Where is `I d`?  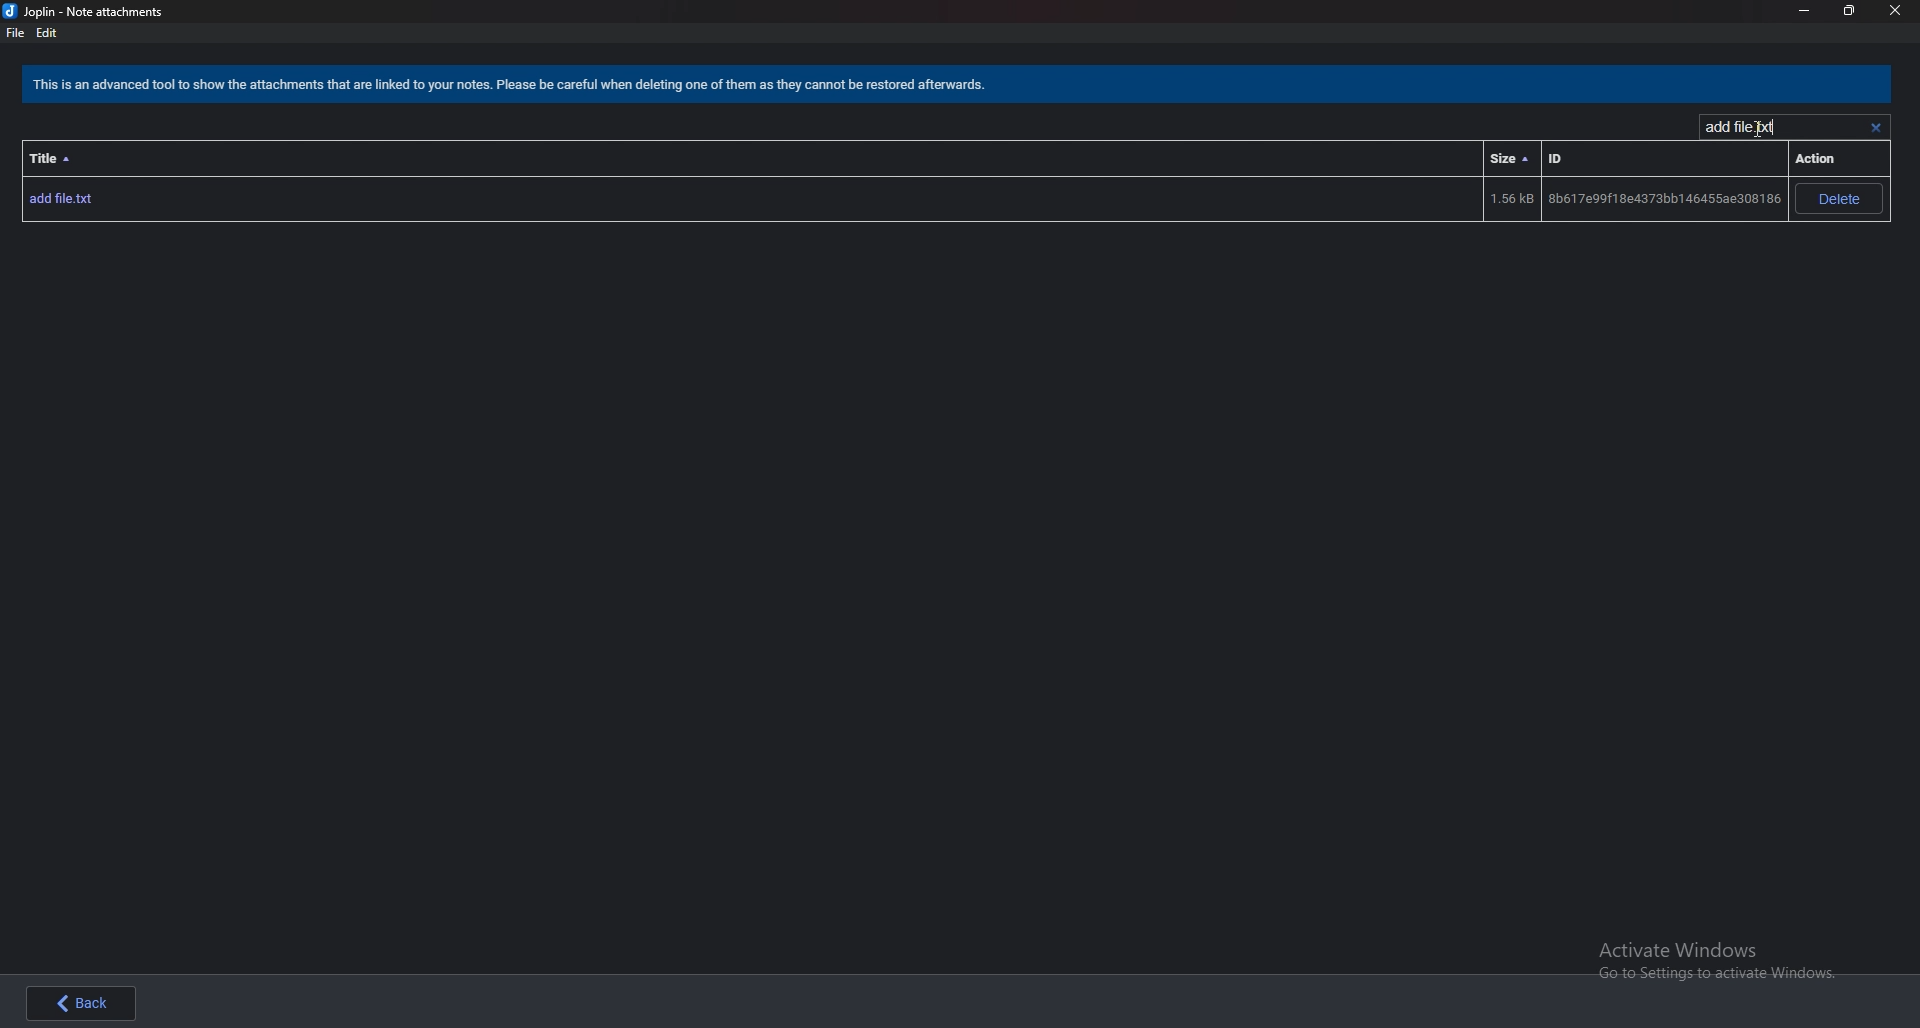 I d is located at coordinates (1560, 158).